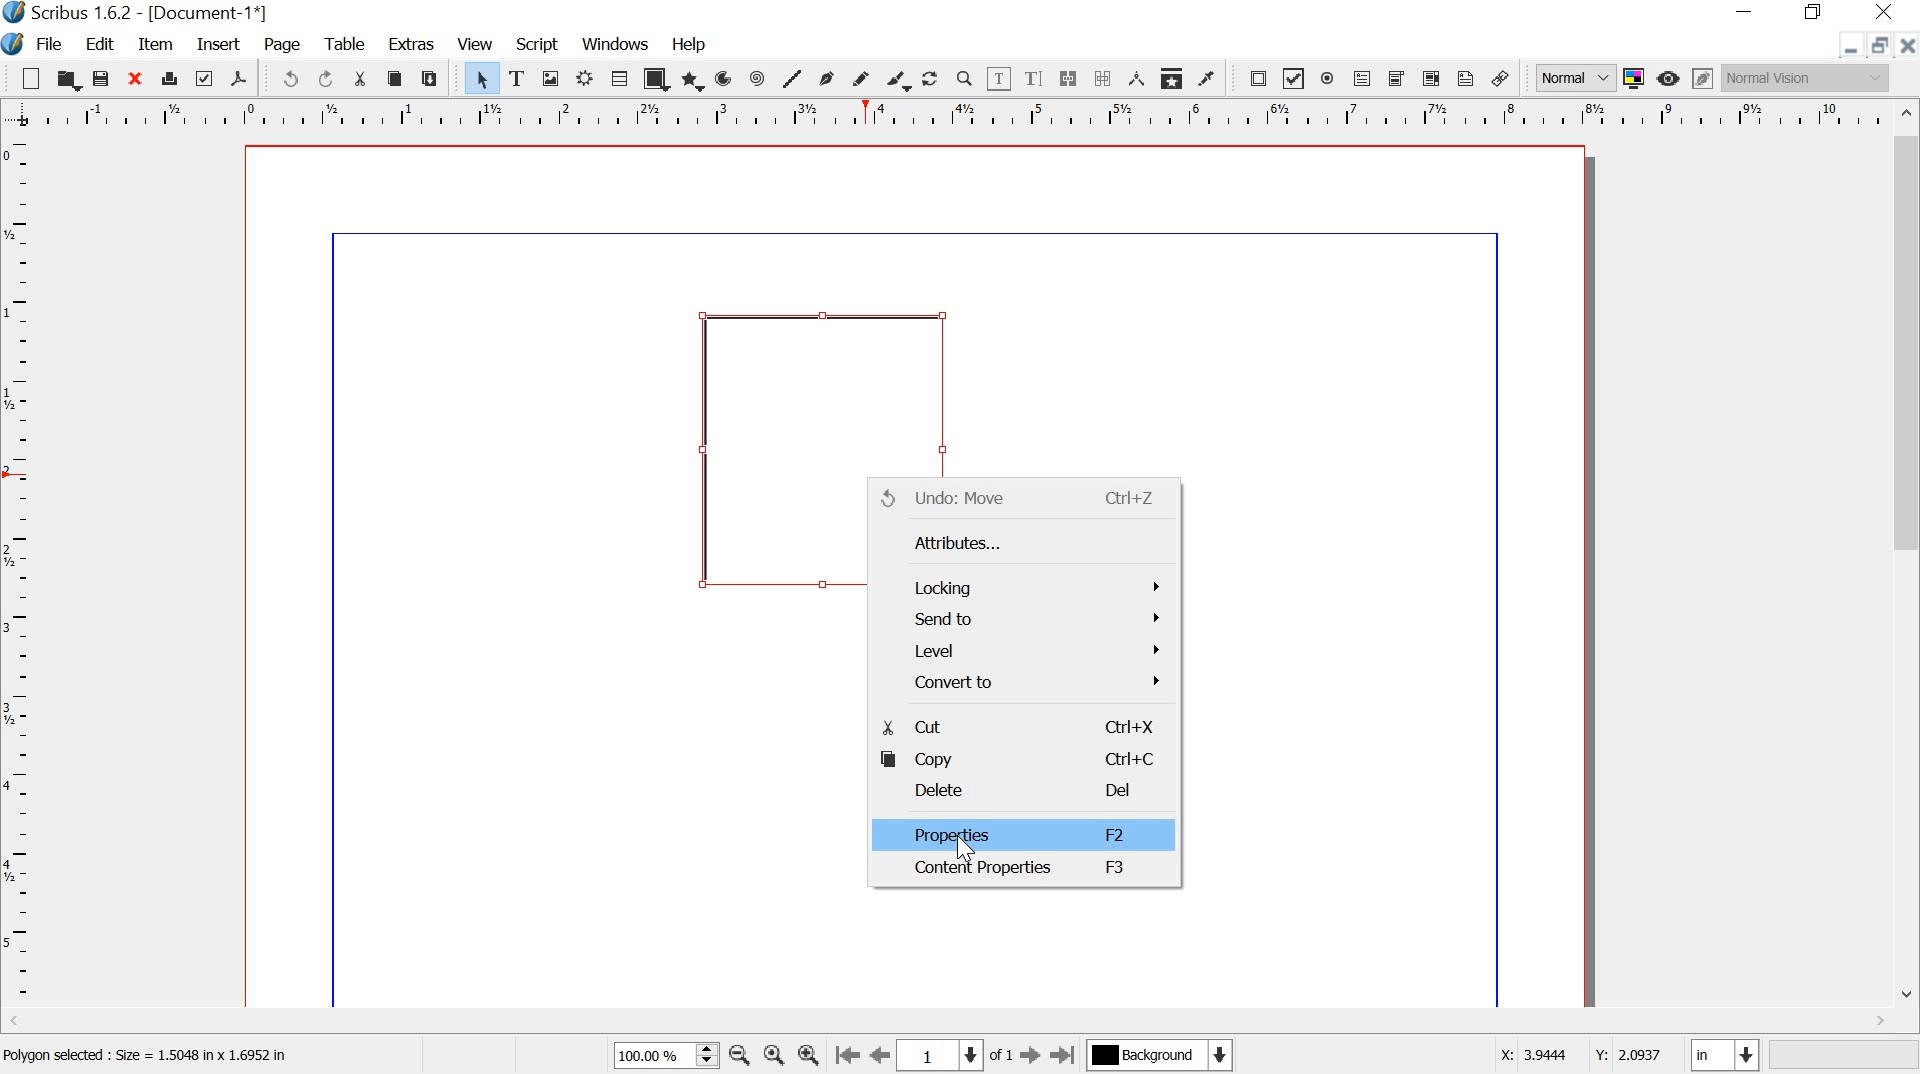  Describe the element at coordinates (881, 1055) in the screenshot. I see `go to previous page` at that location.